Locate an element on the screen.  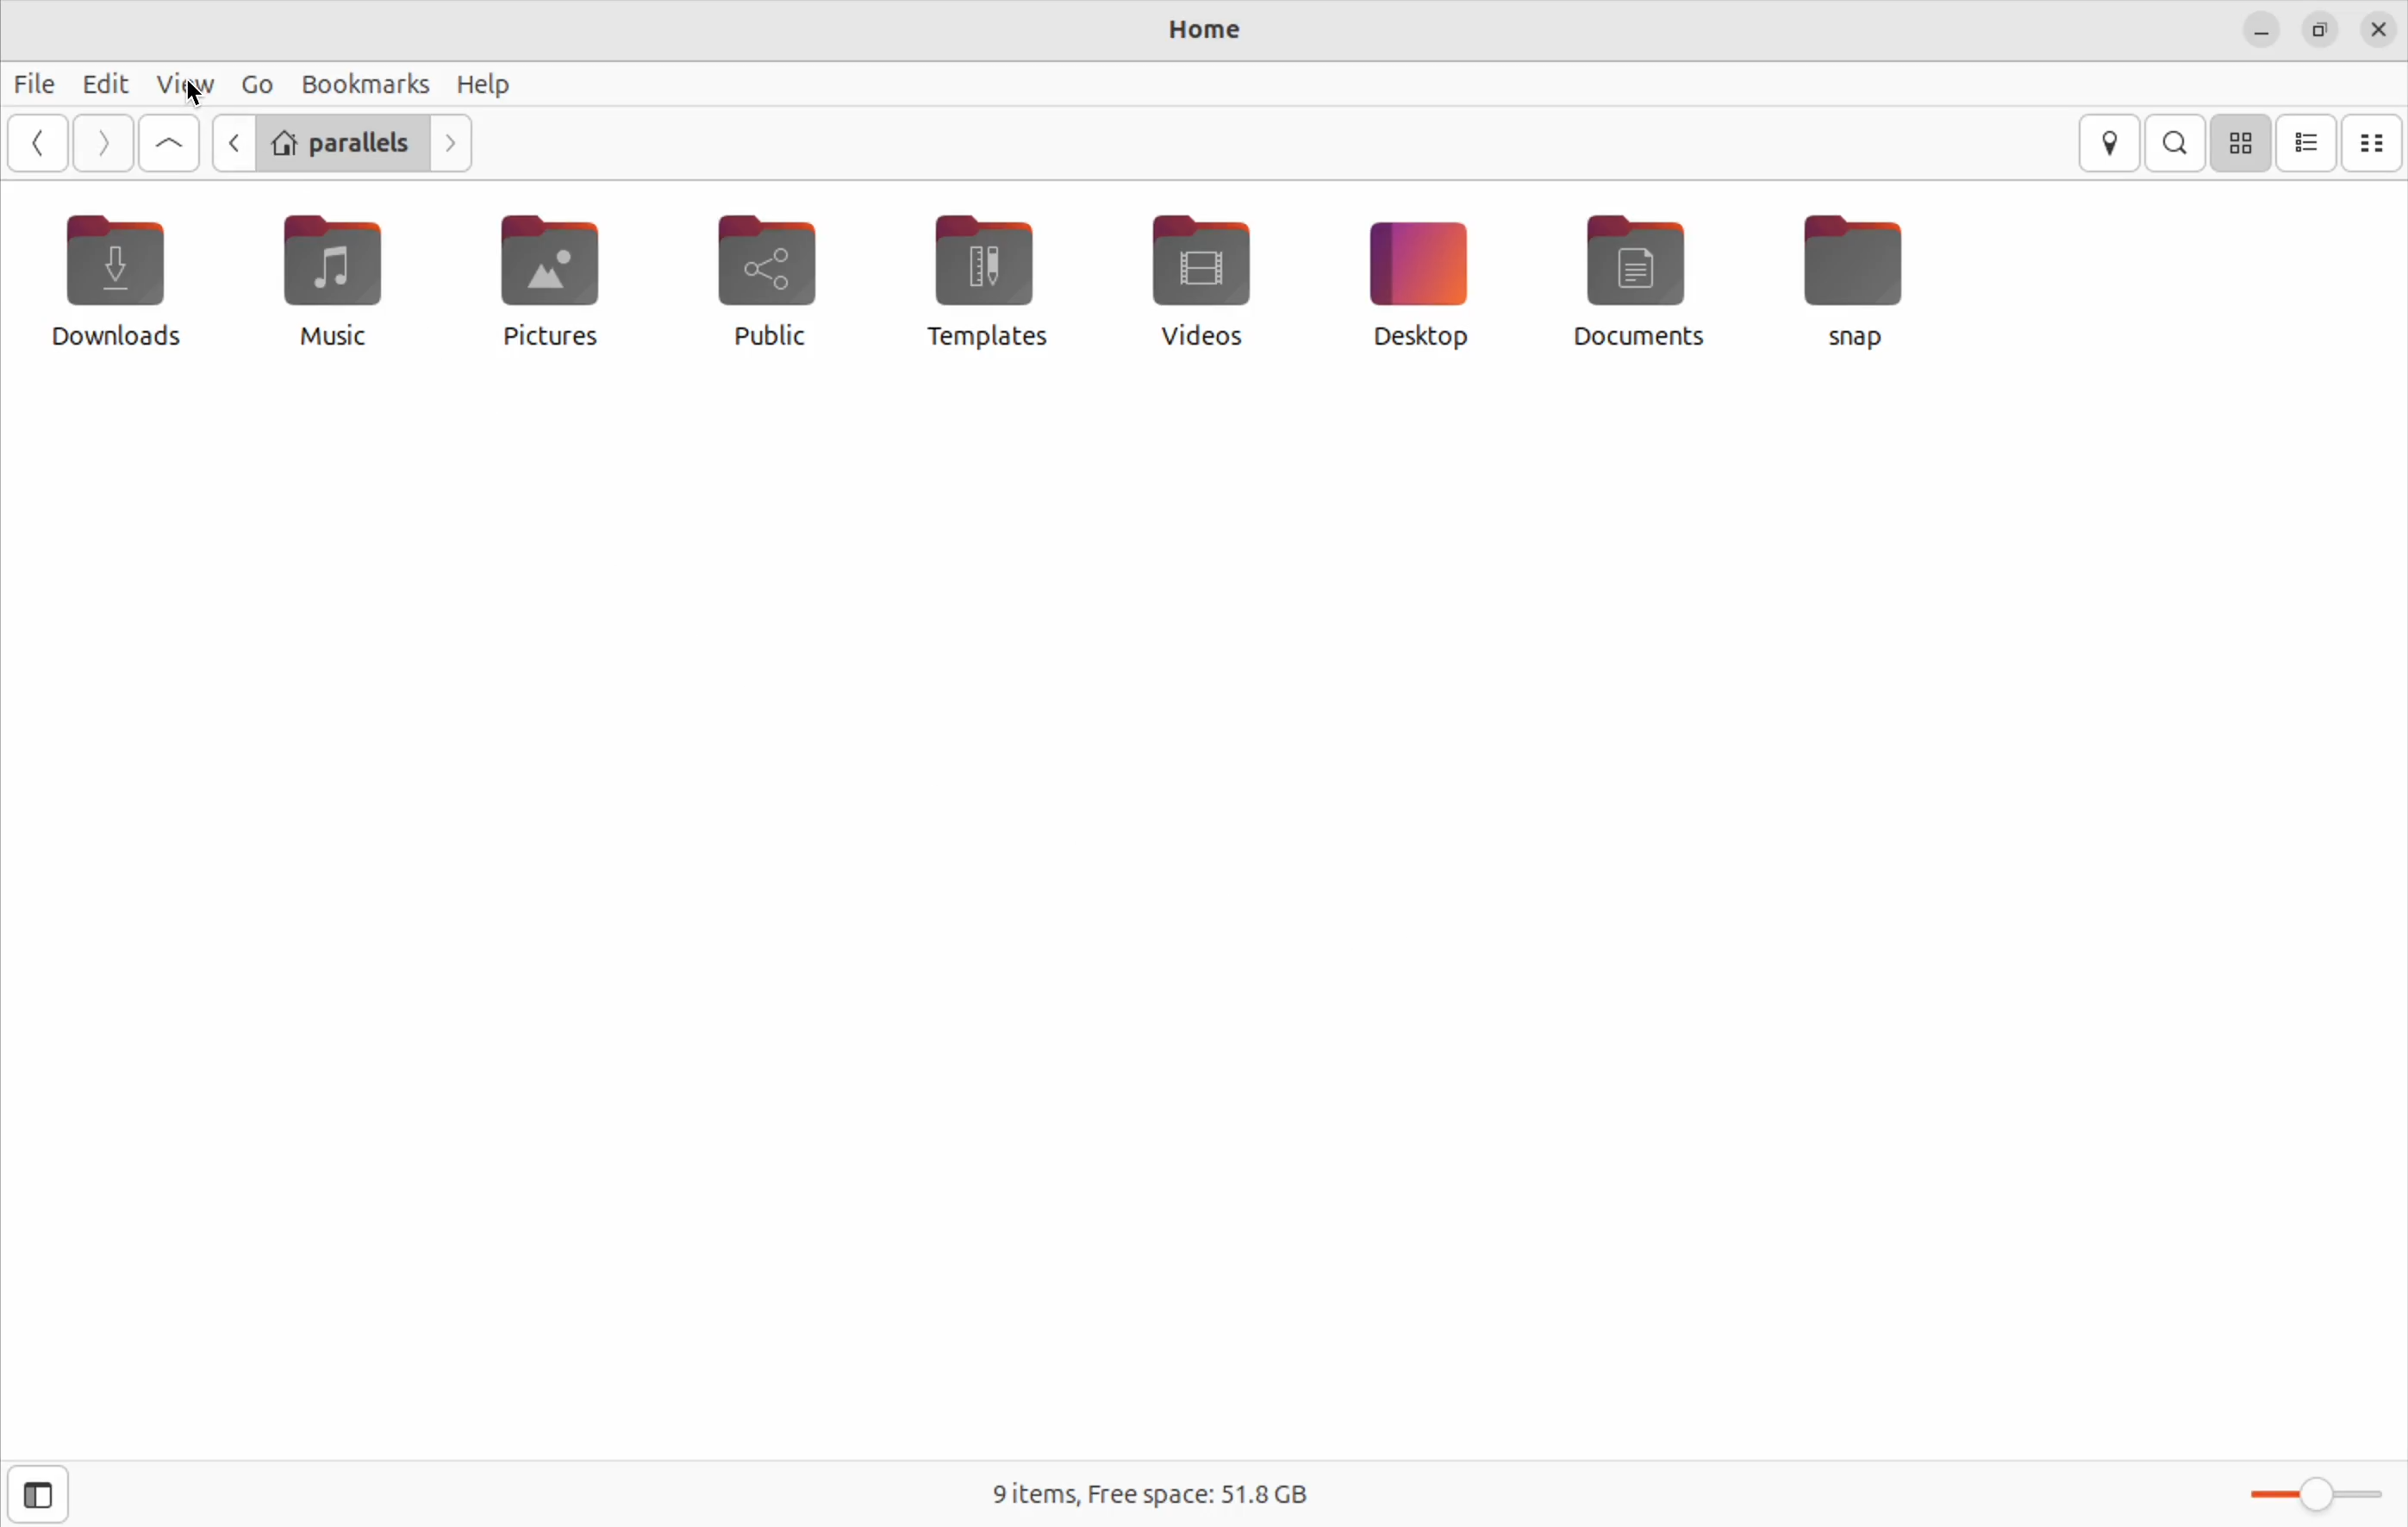
list view is located at coordinates (2306, 144).